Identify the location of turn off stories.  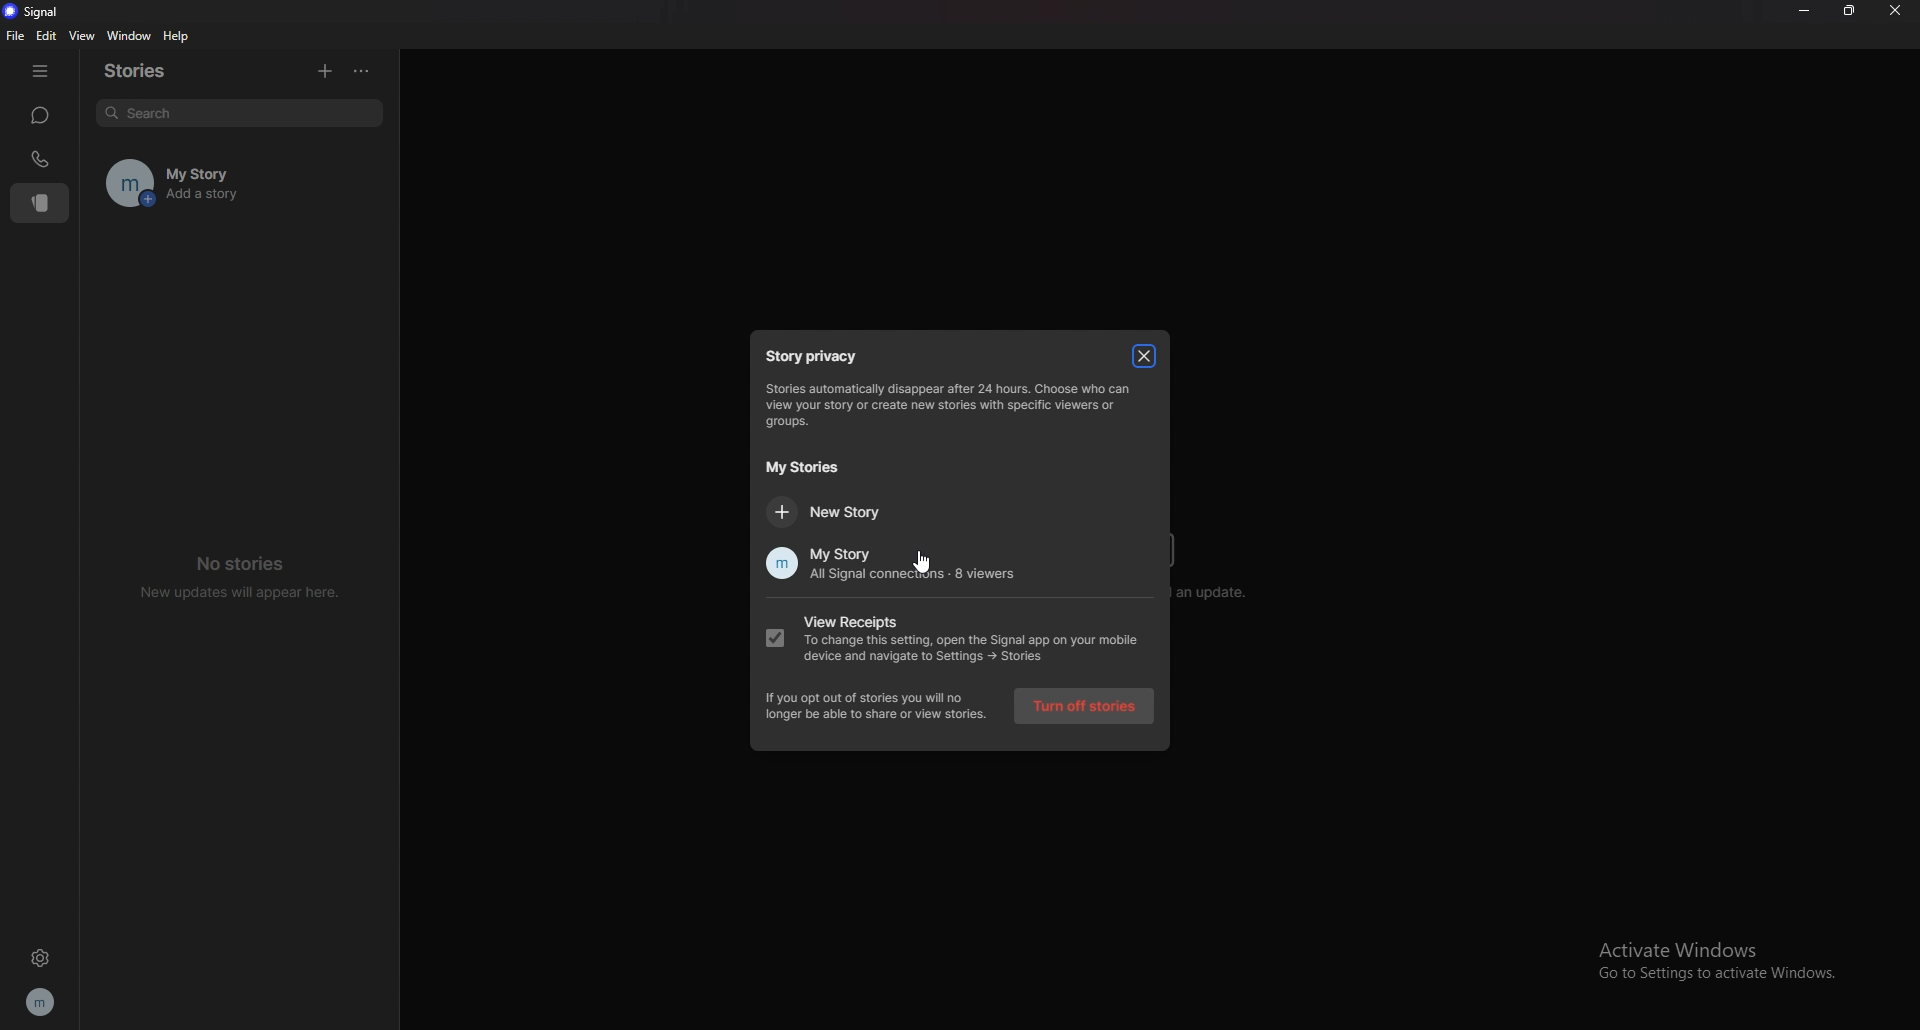
(1086, 706).